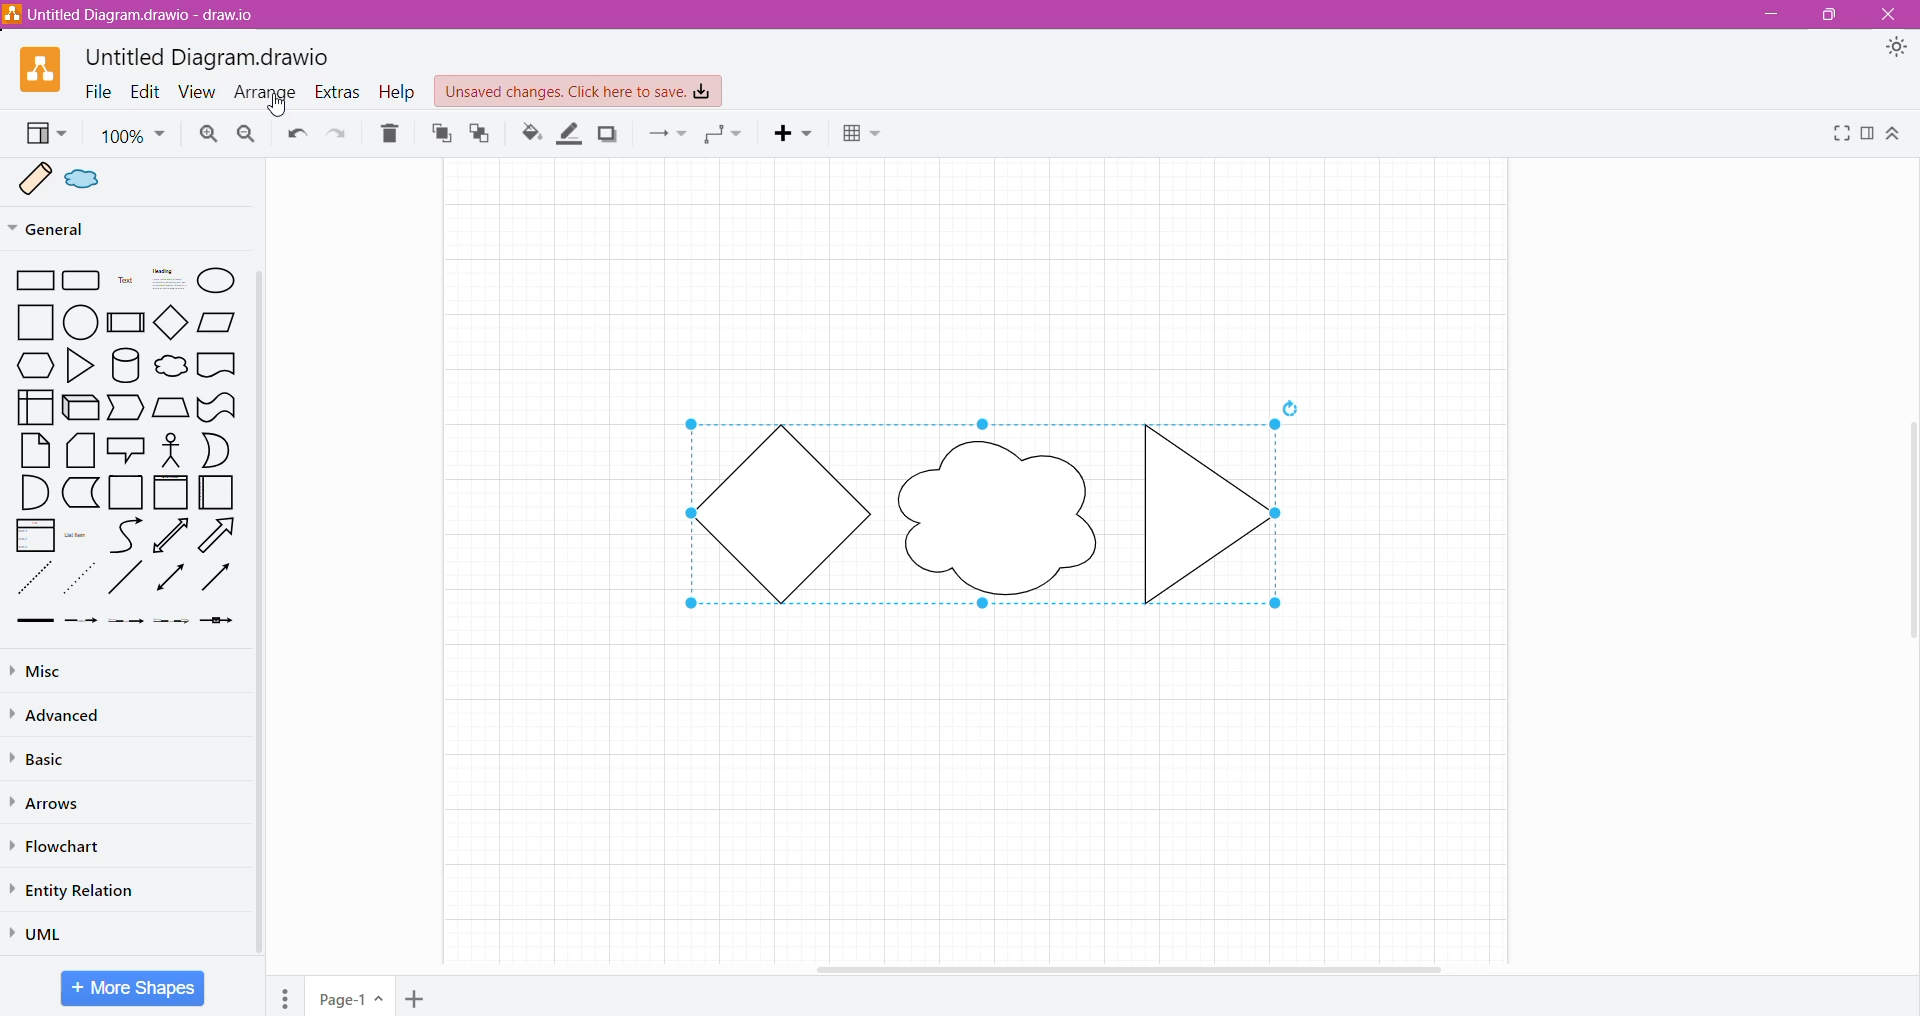 The height and width of the screenshot is (1016, 1920). What do you see at coordinates (440, 134) in the screenshot?
I see `To Front` at bounding box center [440, 134].